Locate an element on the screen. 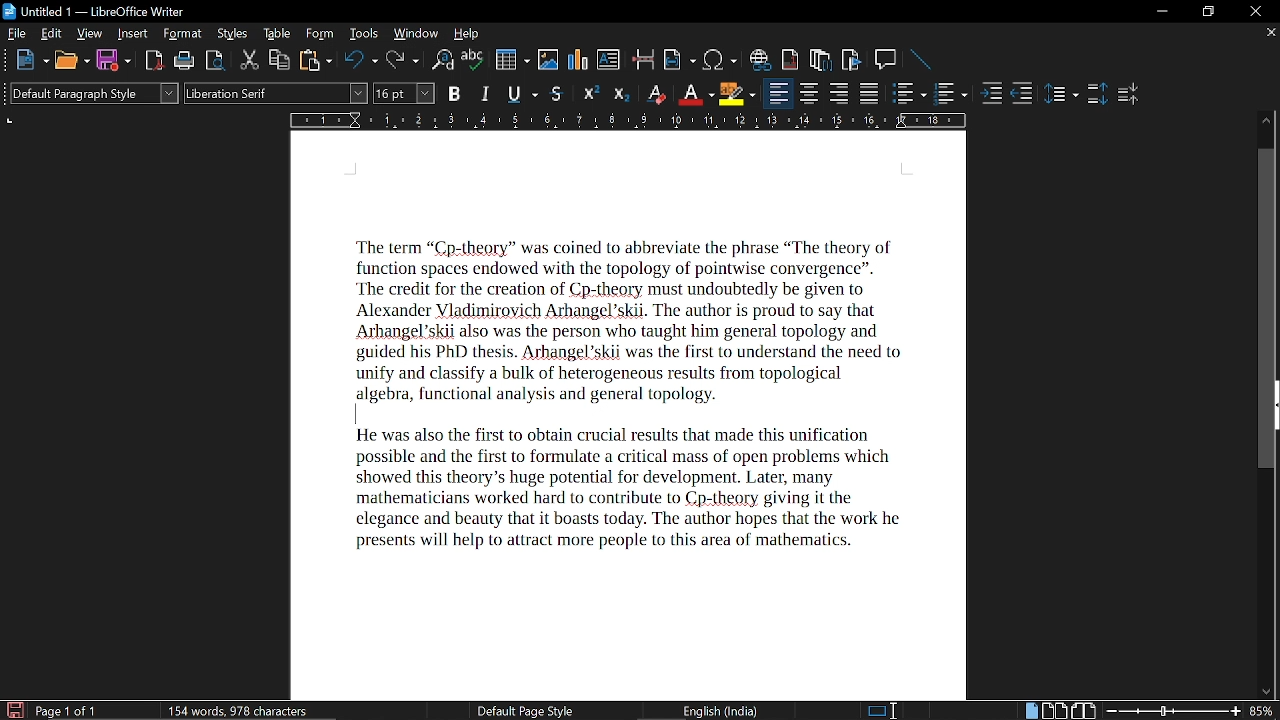  ruler is located at coordinates (630, 121).